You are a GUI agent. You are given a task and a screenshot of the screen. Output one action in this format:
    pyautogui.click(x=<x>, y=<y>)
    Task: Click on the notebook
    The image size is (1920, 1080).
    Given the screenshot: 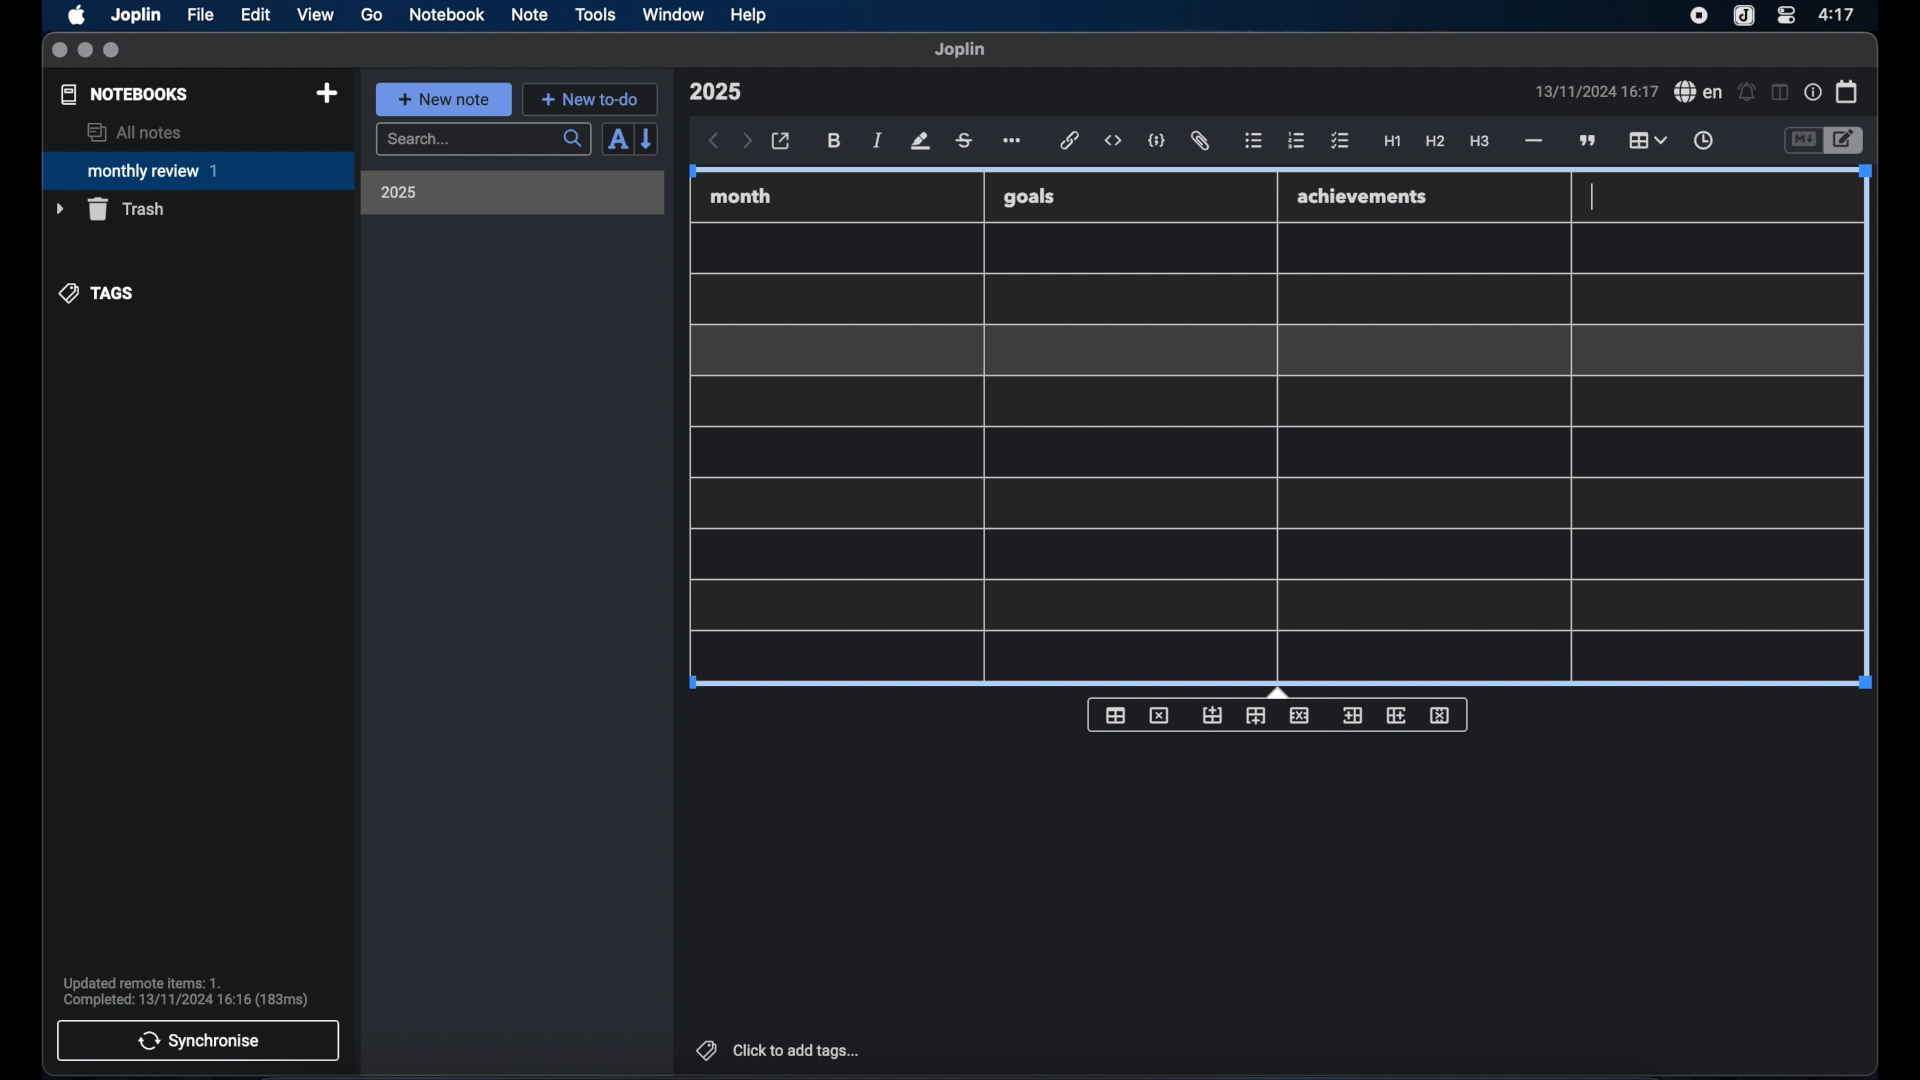 What is the action you would take?
    pyautogui.click(x=447, y=15)
    